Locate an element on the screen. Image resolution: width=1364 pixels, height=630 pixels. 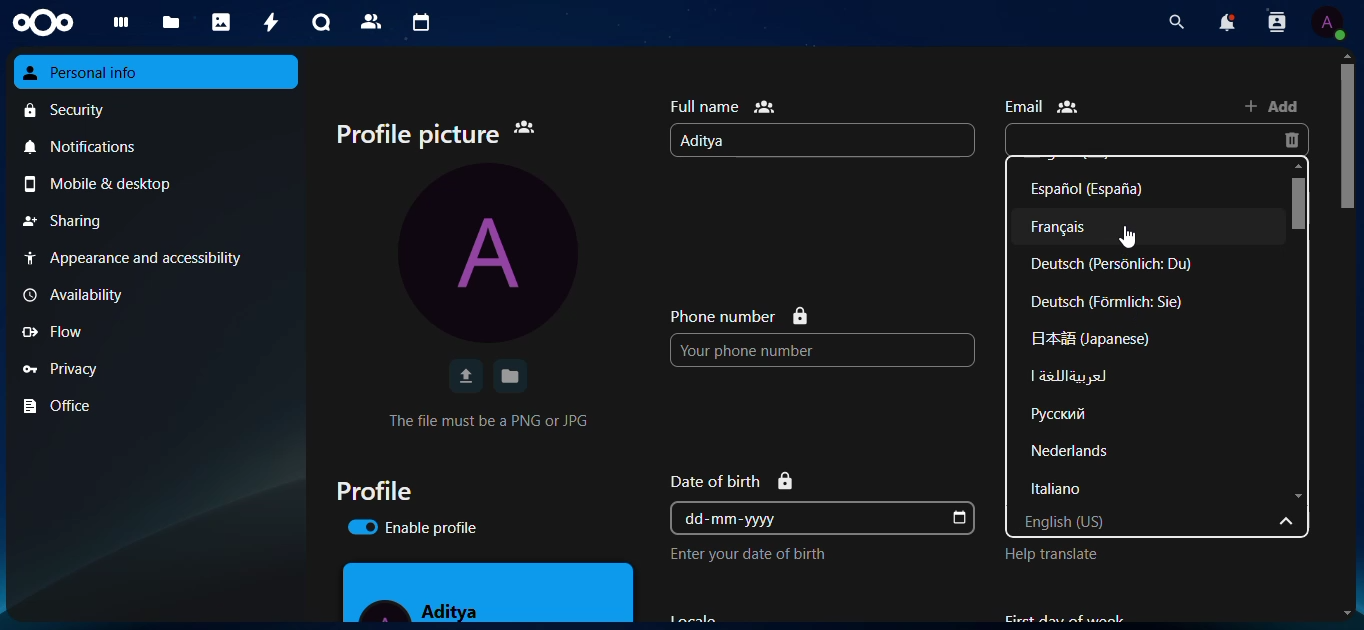
next cloud is located at coordinates (50, 22).